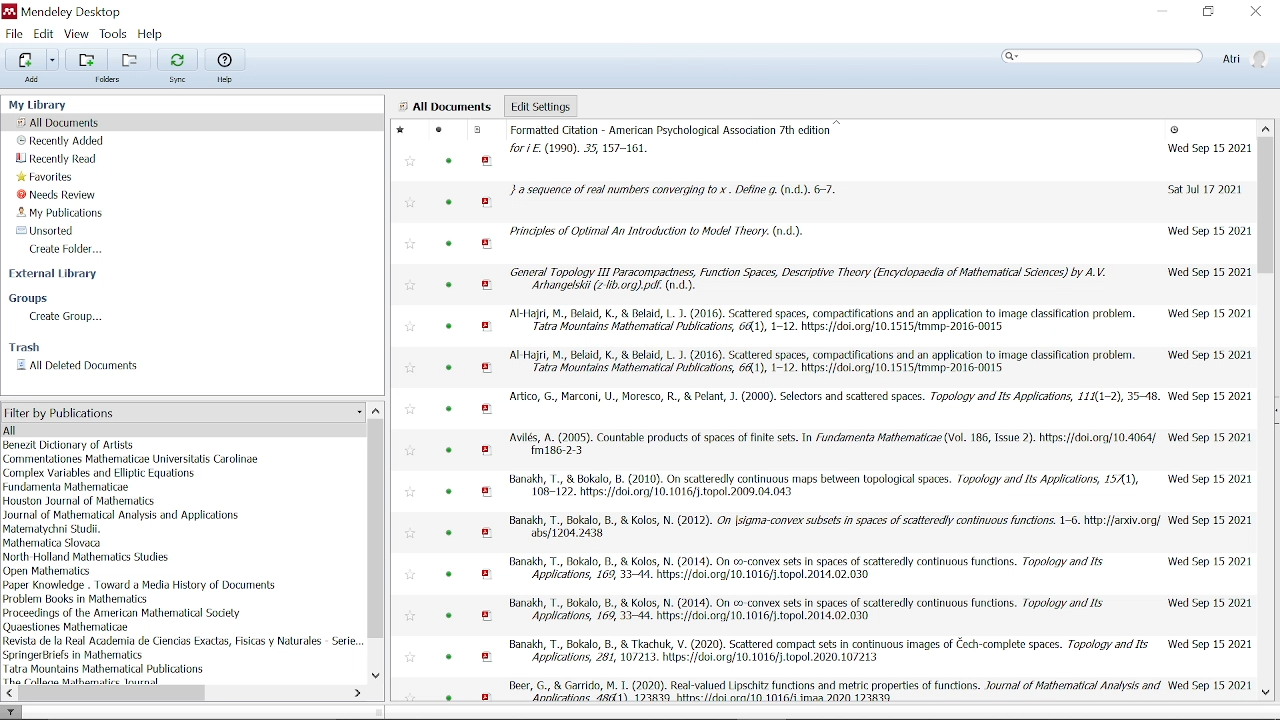  What do you see at coordinates (656, 231) in the screenshot?
I see `citation` at bounding box center [656, 231].